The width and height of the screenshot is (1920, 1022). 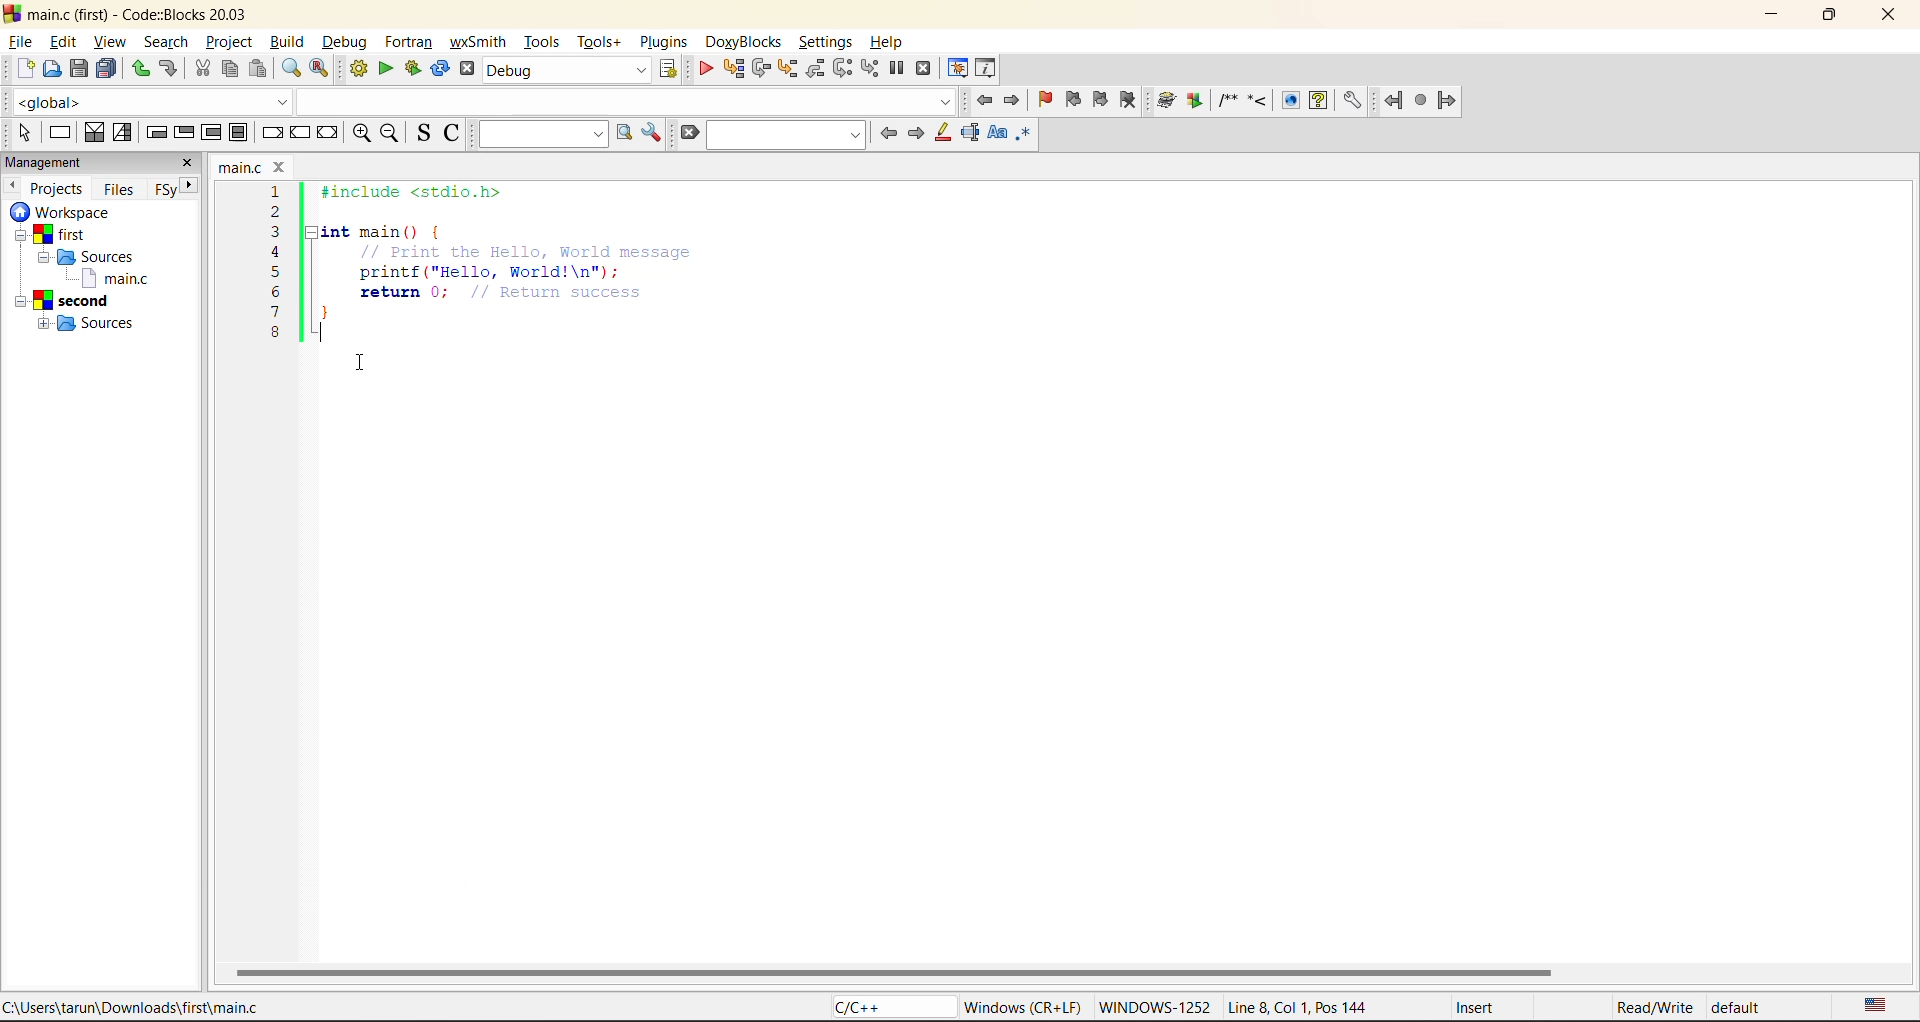 I want to click on save all, so click(x=108, y=67).